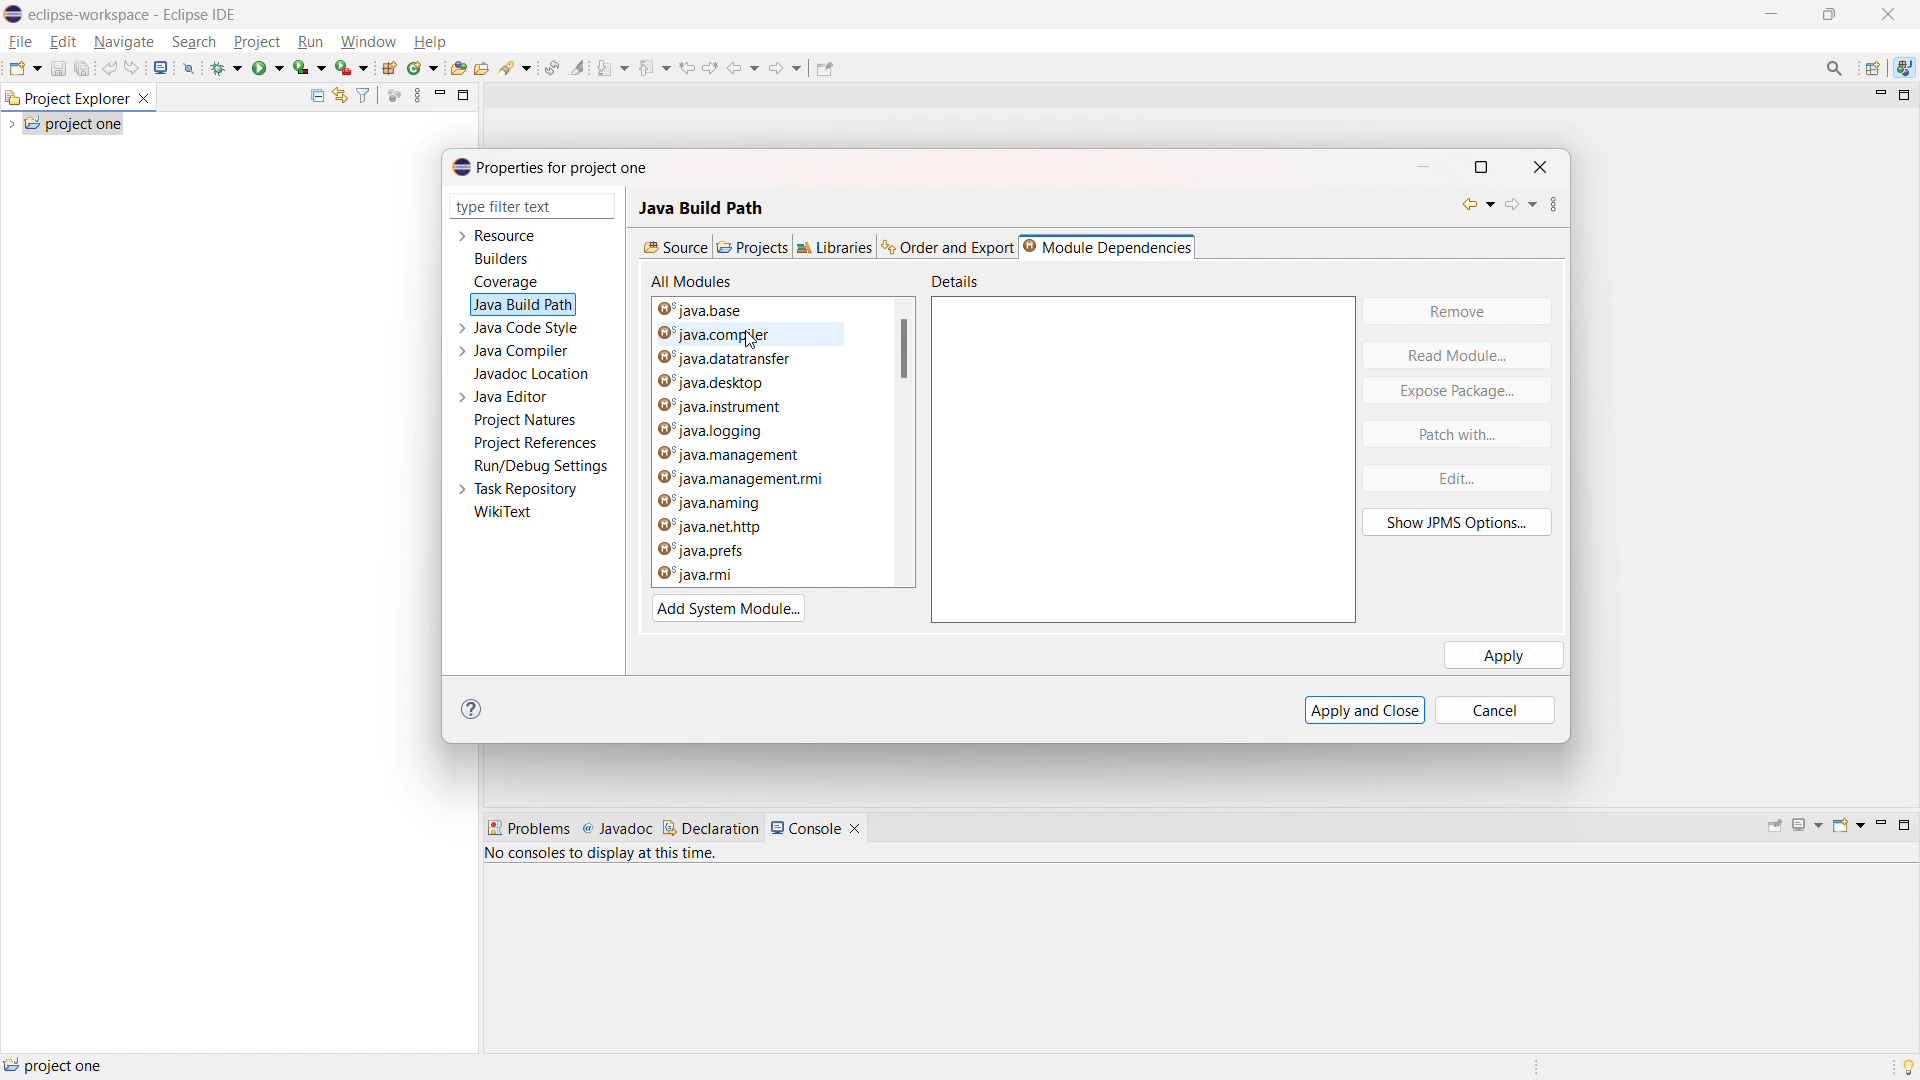  What do you see at coordinates (710, 65) in the screenshot?
I see `view next location` at bounding box center [710, 65].